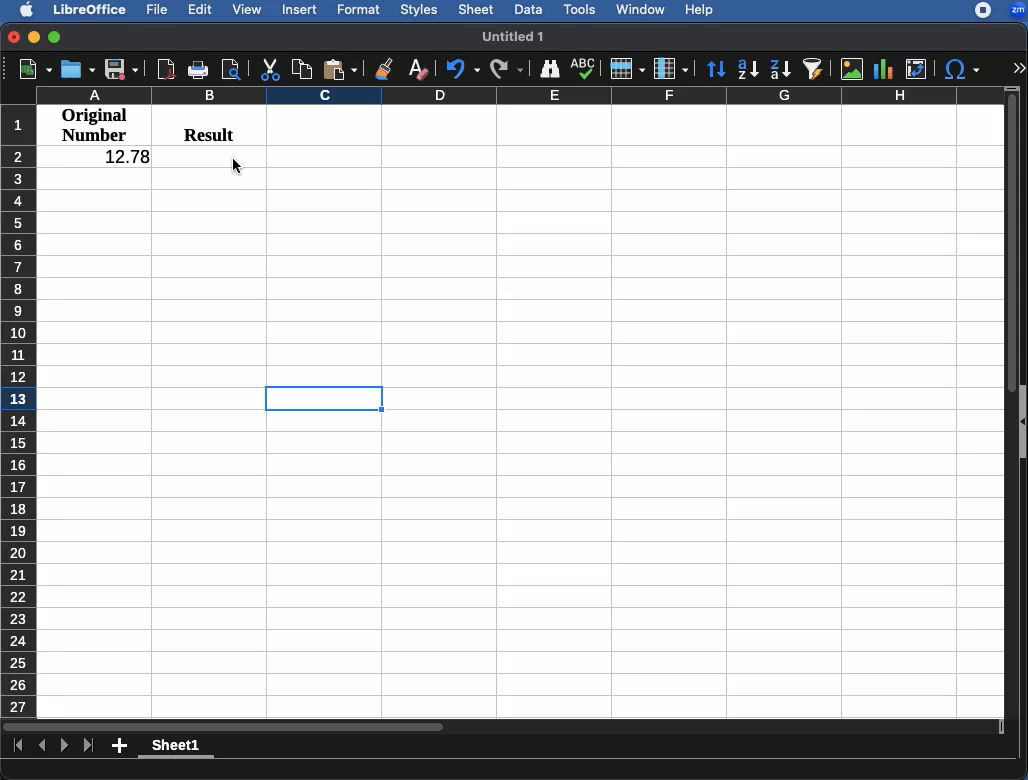  Describe the element at coordinates (35, 39) in the screenshot. I see `Minimize` at that location.